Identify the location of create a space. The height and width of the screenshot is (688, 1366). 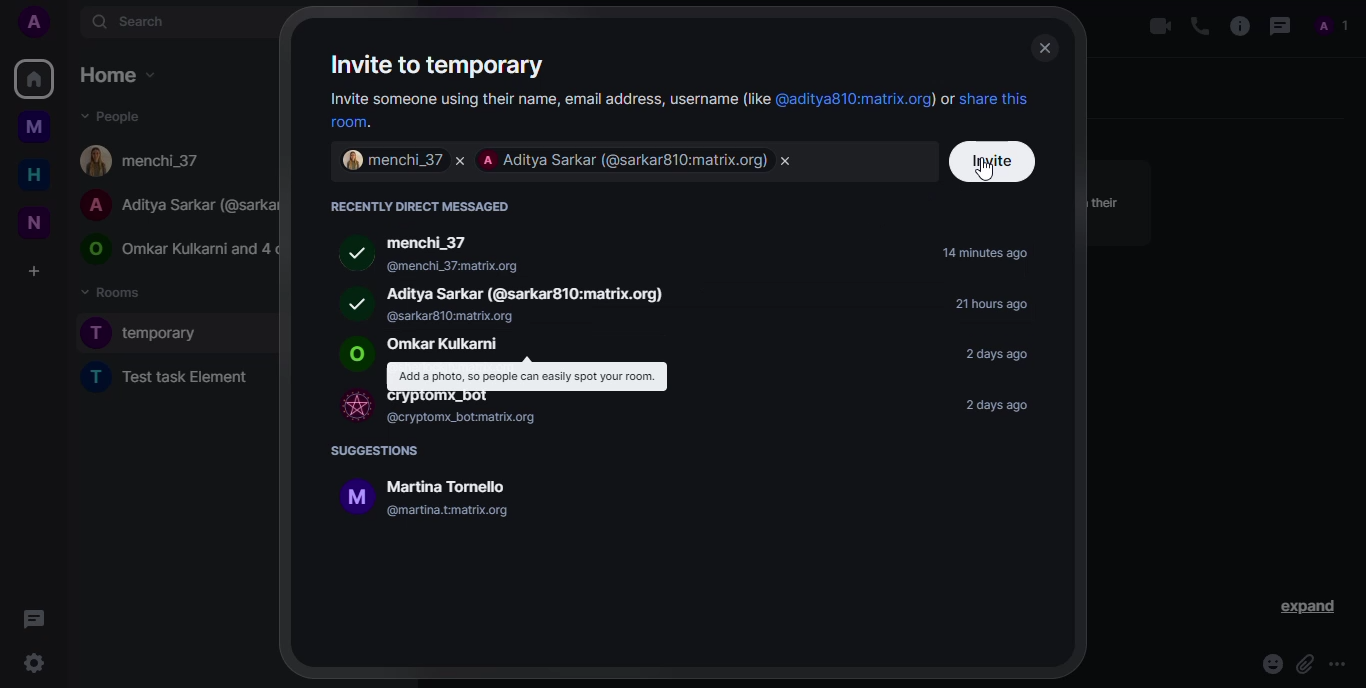
(34, 270).